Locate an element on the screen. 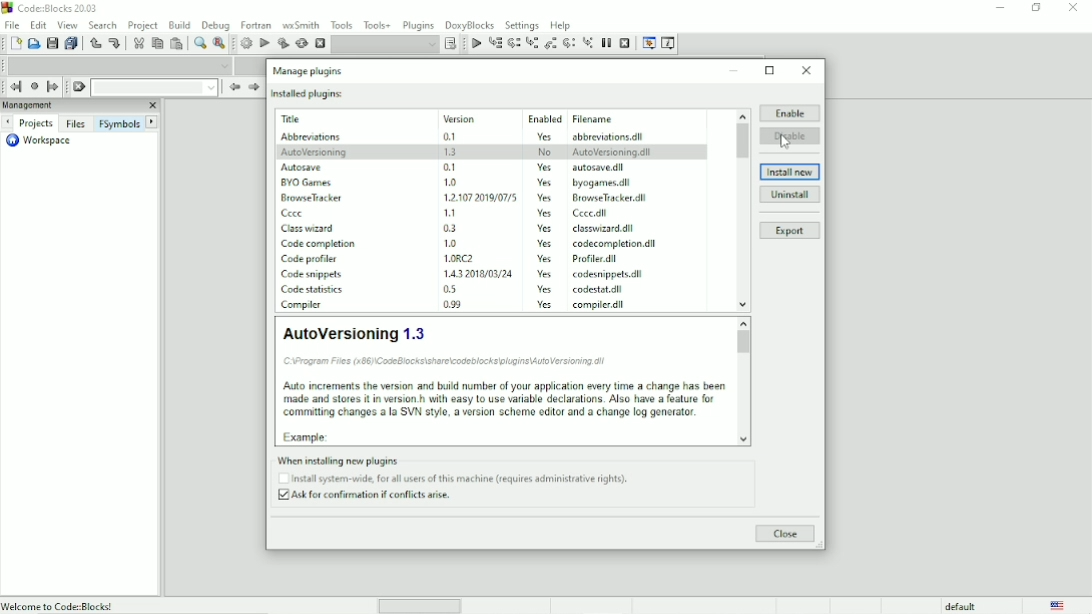 The image size is (1092, 614). BrowseTracker is located at coordinates (313, 198).